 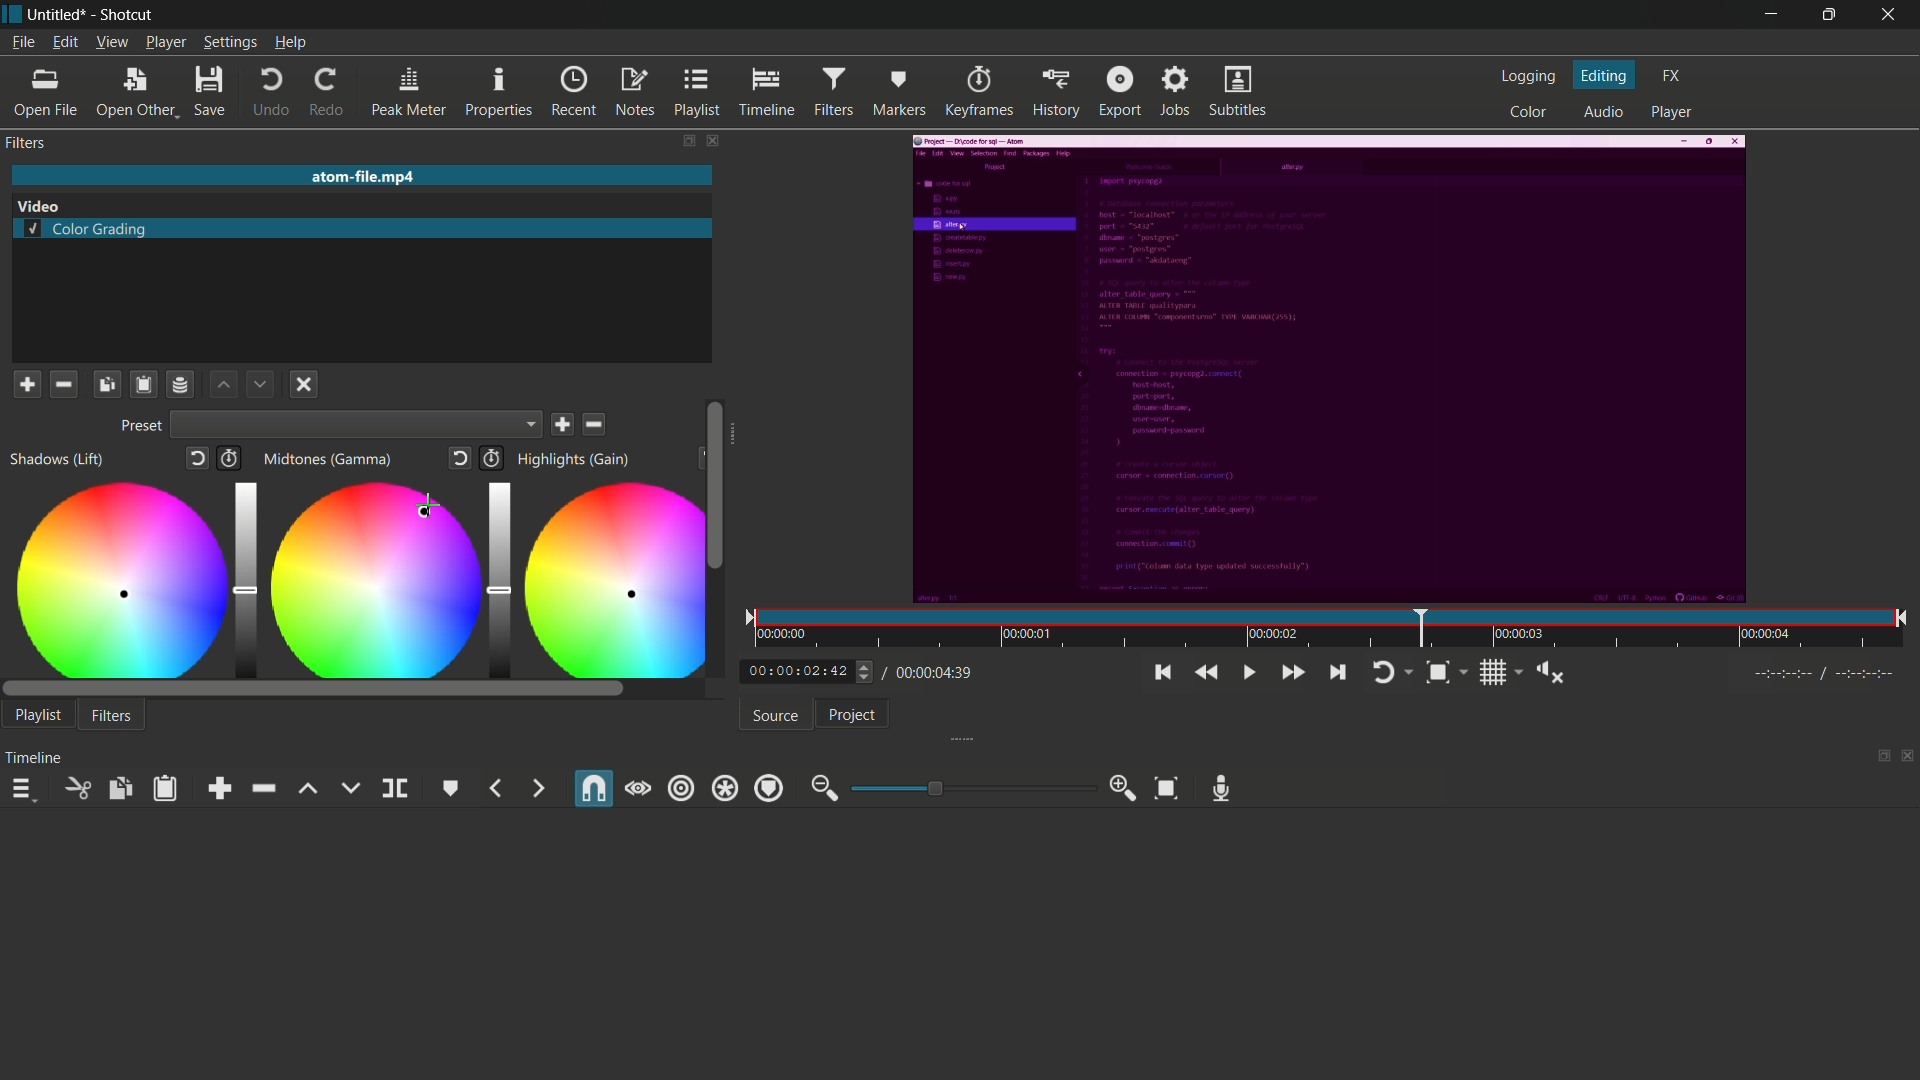 What do you see at coordinates (112, 41) in the screenshot?
I see `view menu` at bounding box center [112, 41].